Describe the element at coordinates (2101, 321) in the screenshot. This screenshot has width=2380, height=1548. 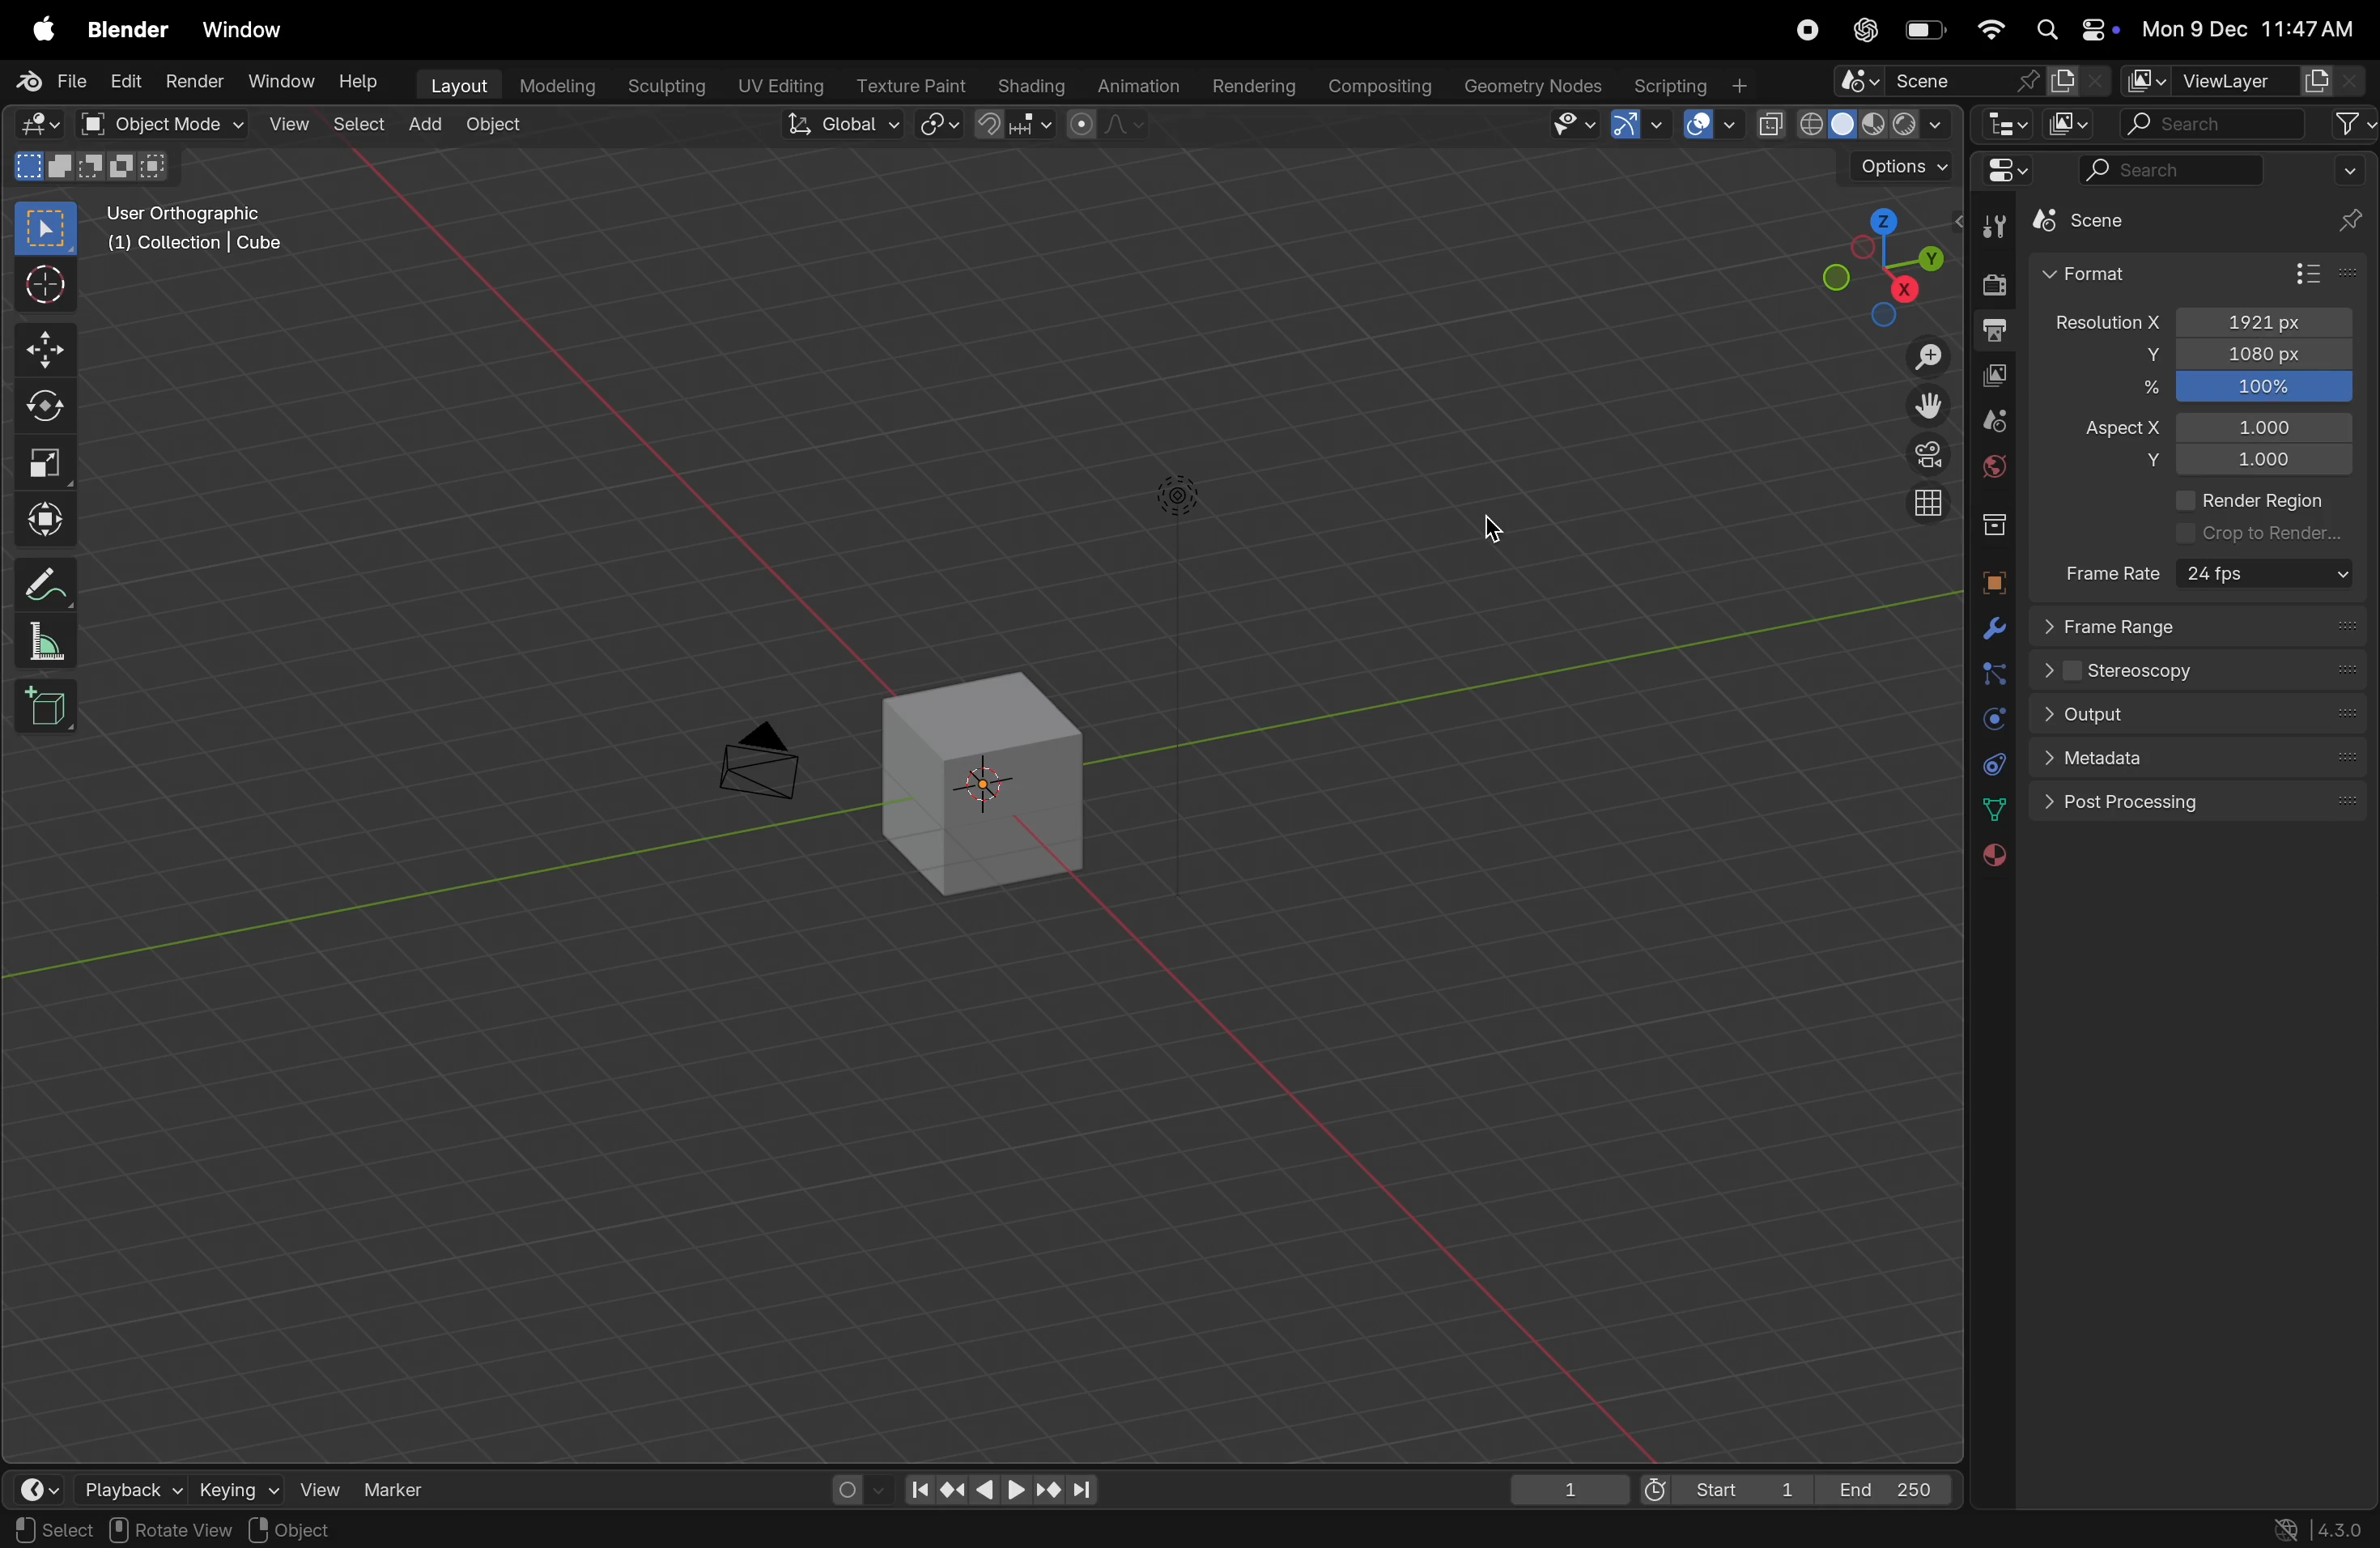
I see `resolution X` at that location.